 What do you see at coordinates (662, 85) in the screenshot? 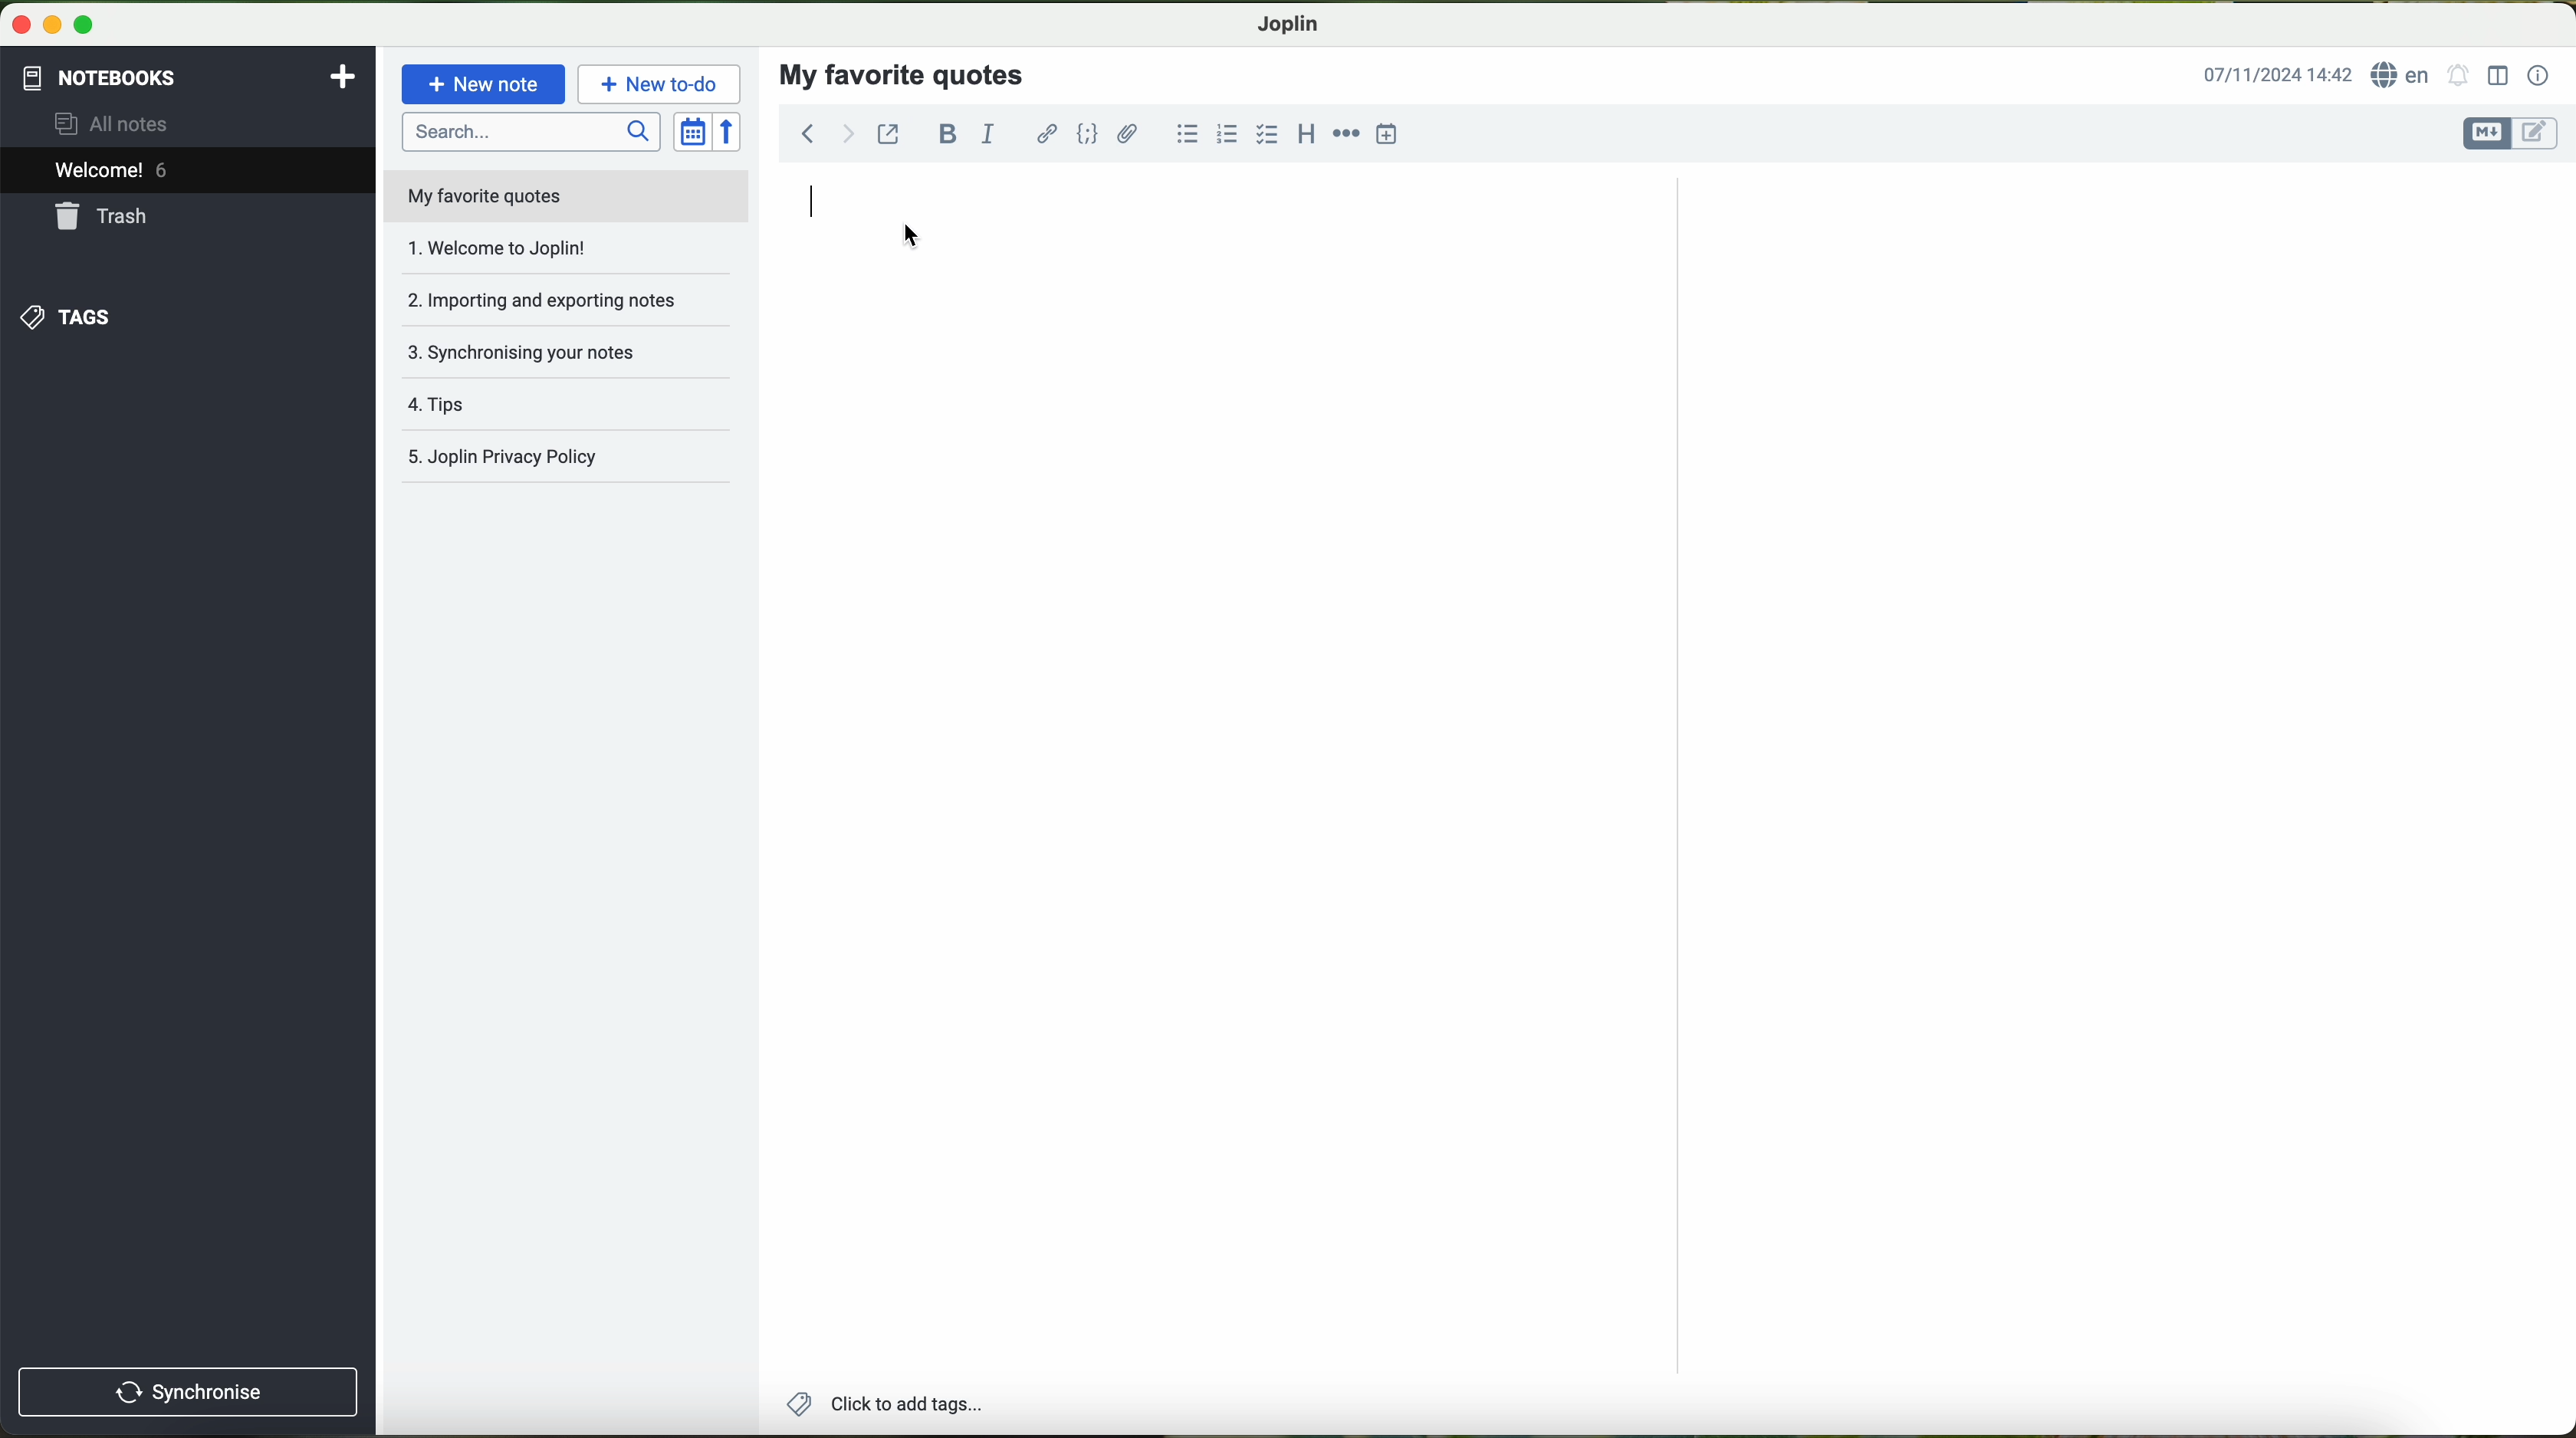
I see `new to-do` at bounding box center [662, 85].